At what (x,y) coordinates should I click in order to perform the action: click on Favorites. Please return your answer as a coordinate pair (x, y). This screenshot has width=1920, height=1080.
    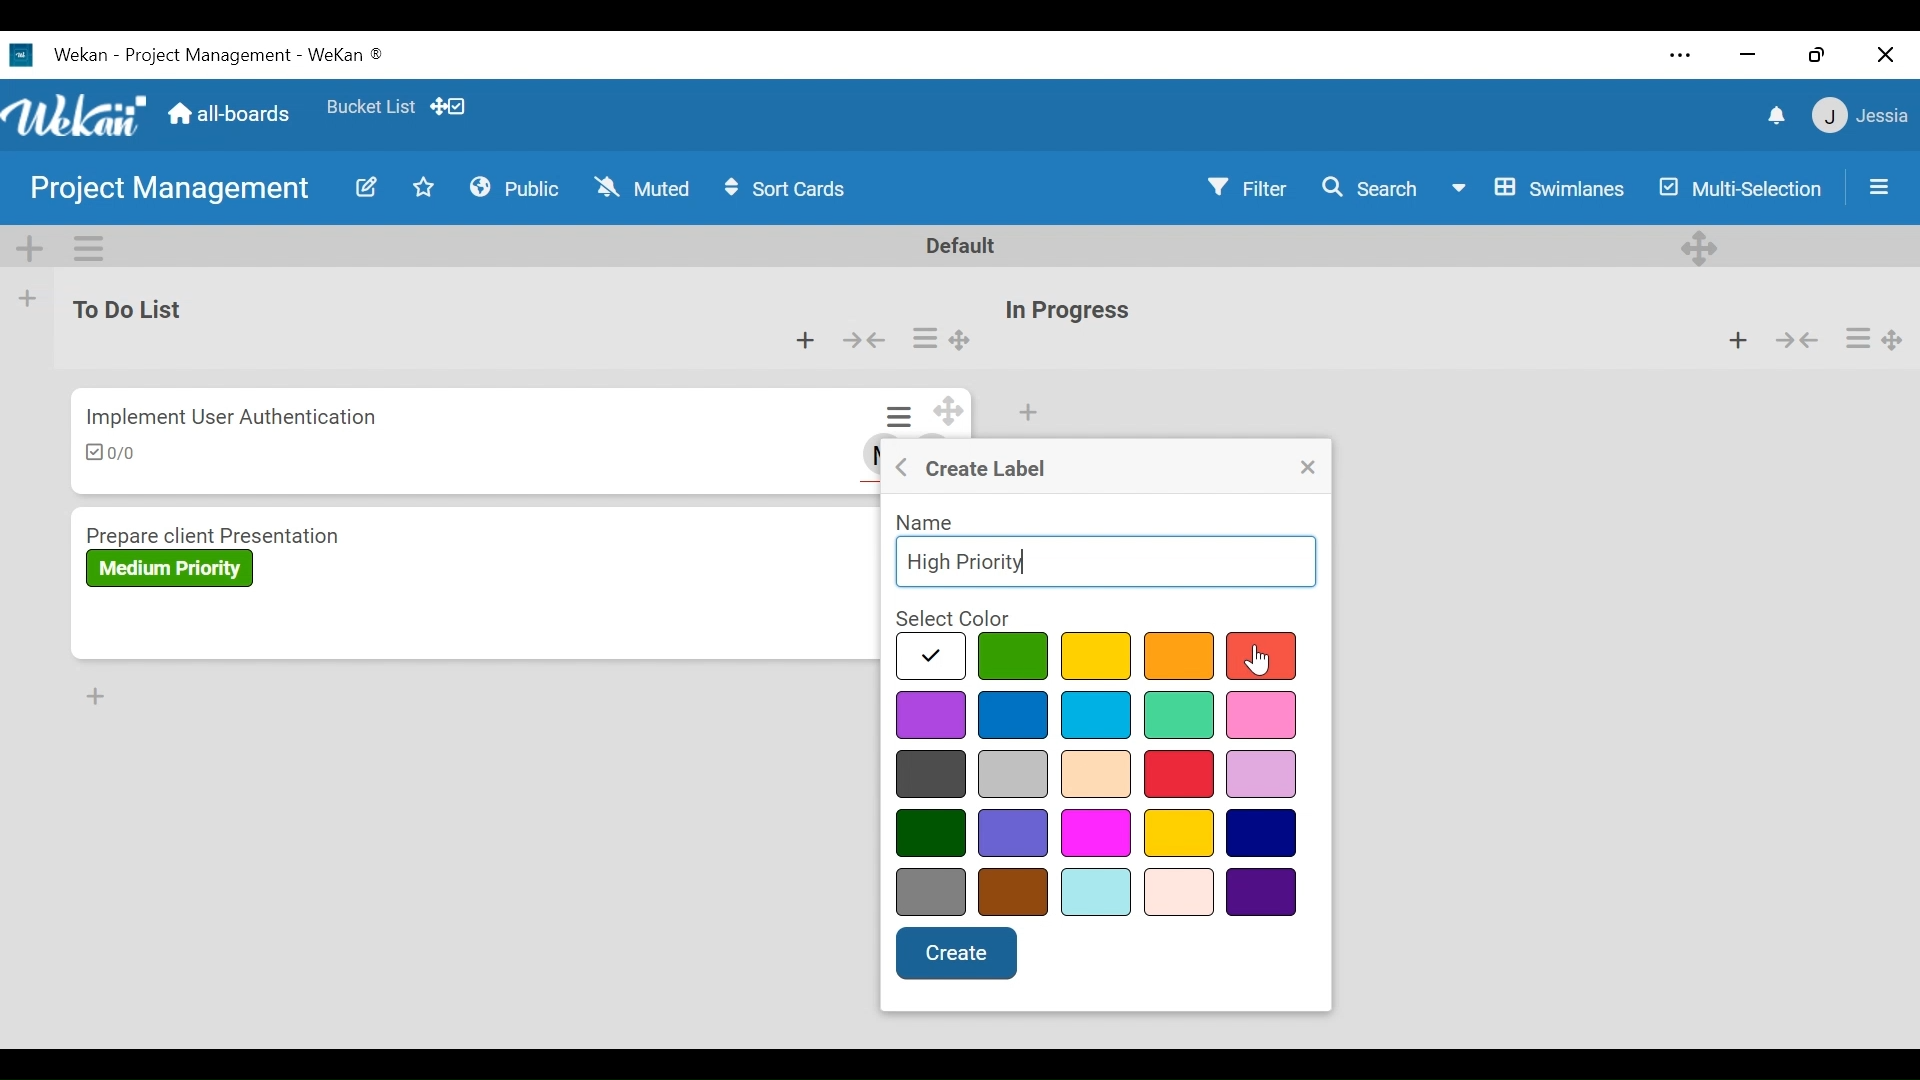
    Looking at the image, I should click on (425, 186).